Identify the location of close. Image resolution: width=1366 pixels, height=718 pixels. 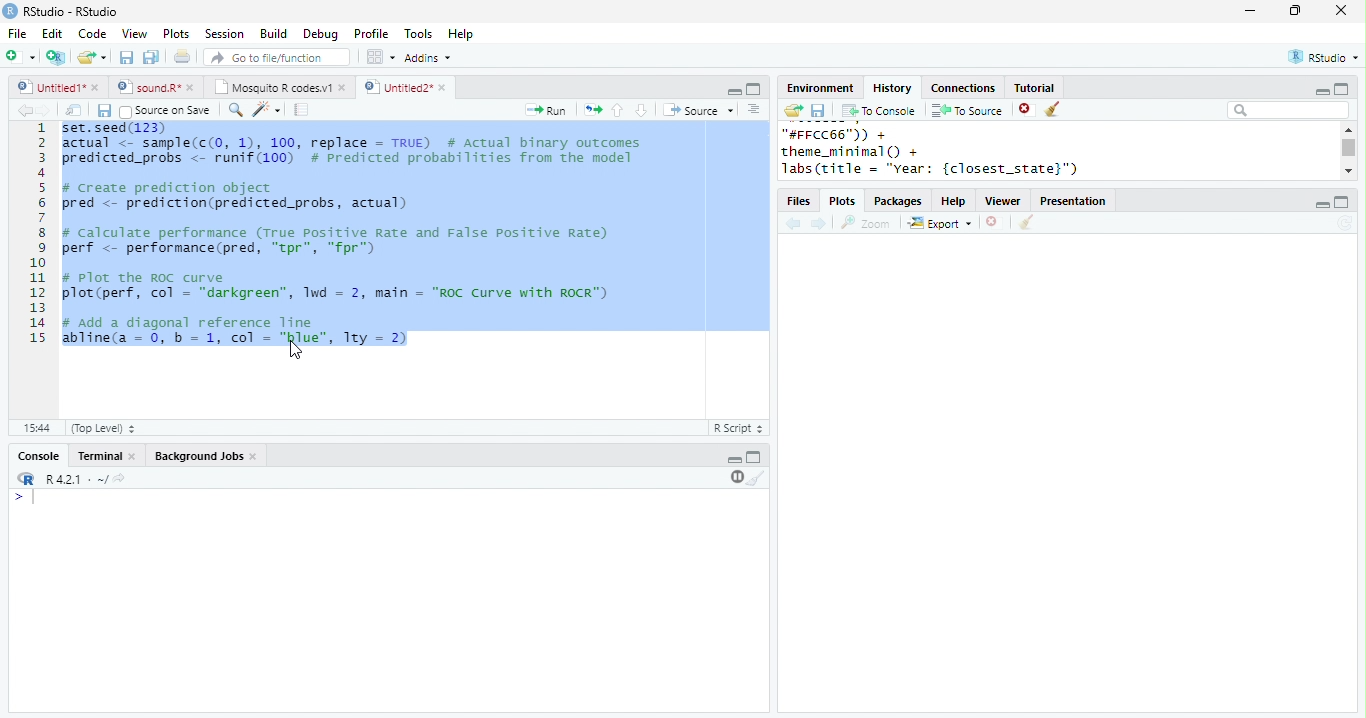
(344, 87).